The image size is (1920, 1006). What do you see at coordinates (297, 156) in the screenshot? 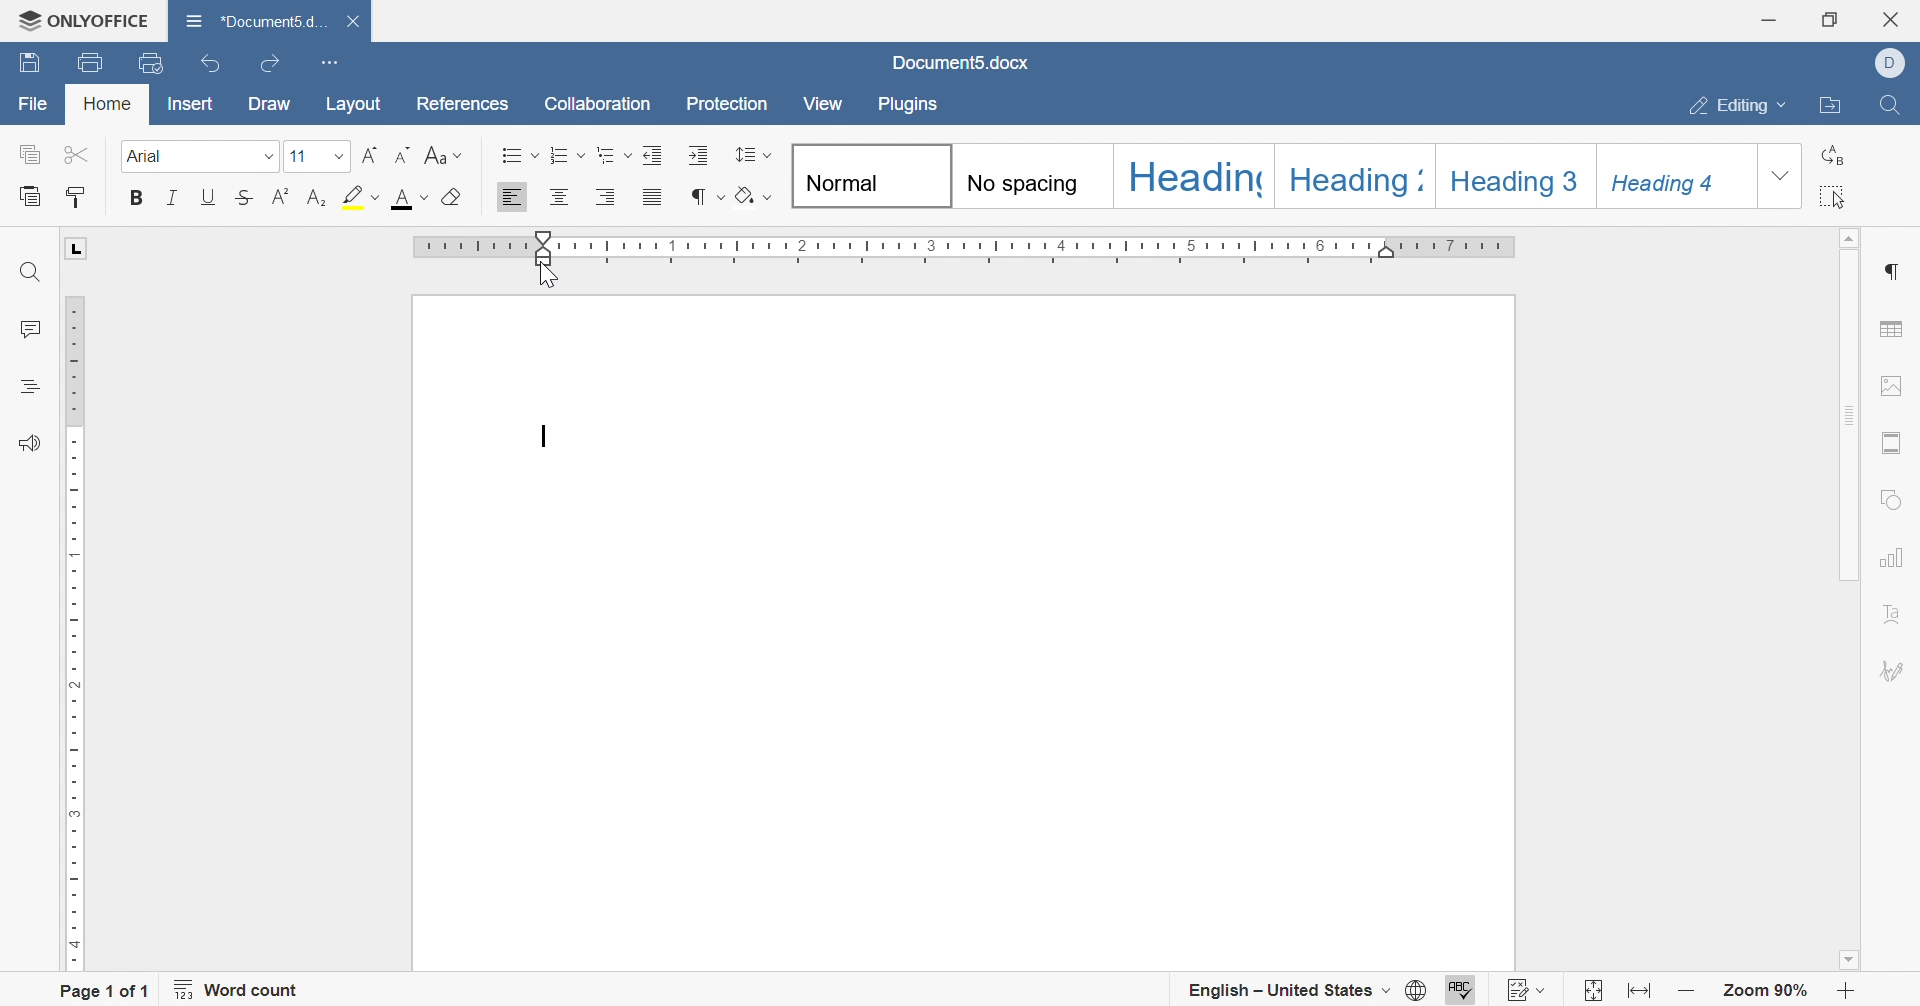
I see `font size` at bounding box center [297, 156].